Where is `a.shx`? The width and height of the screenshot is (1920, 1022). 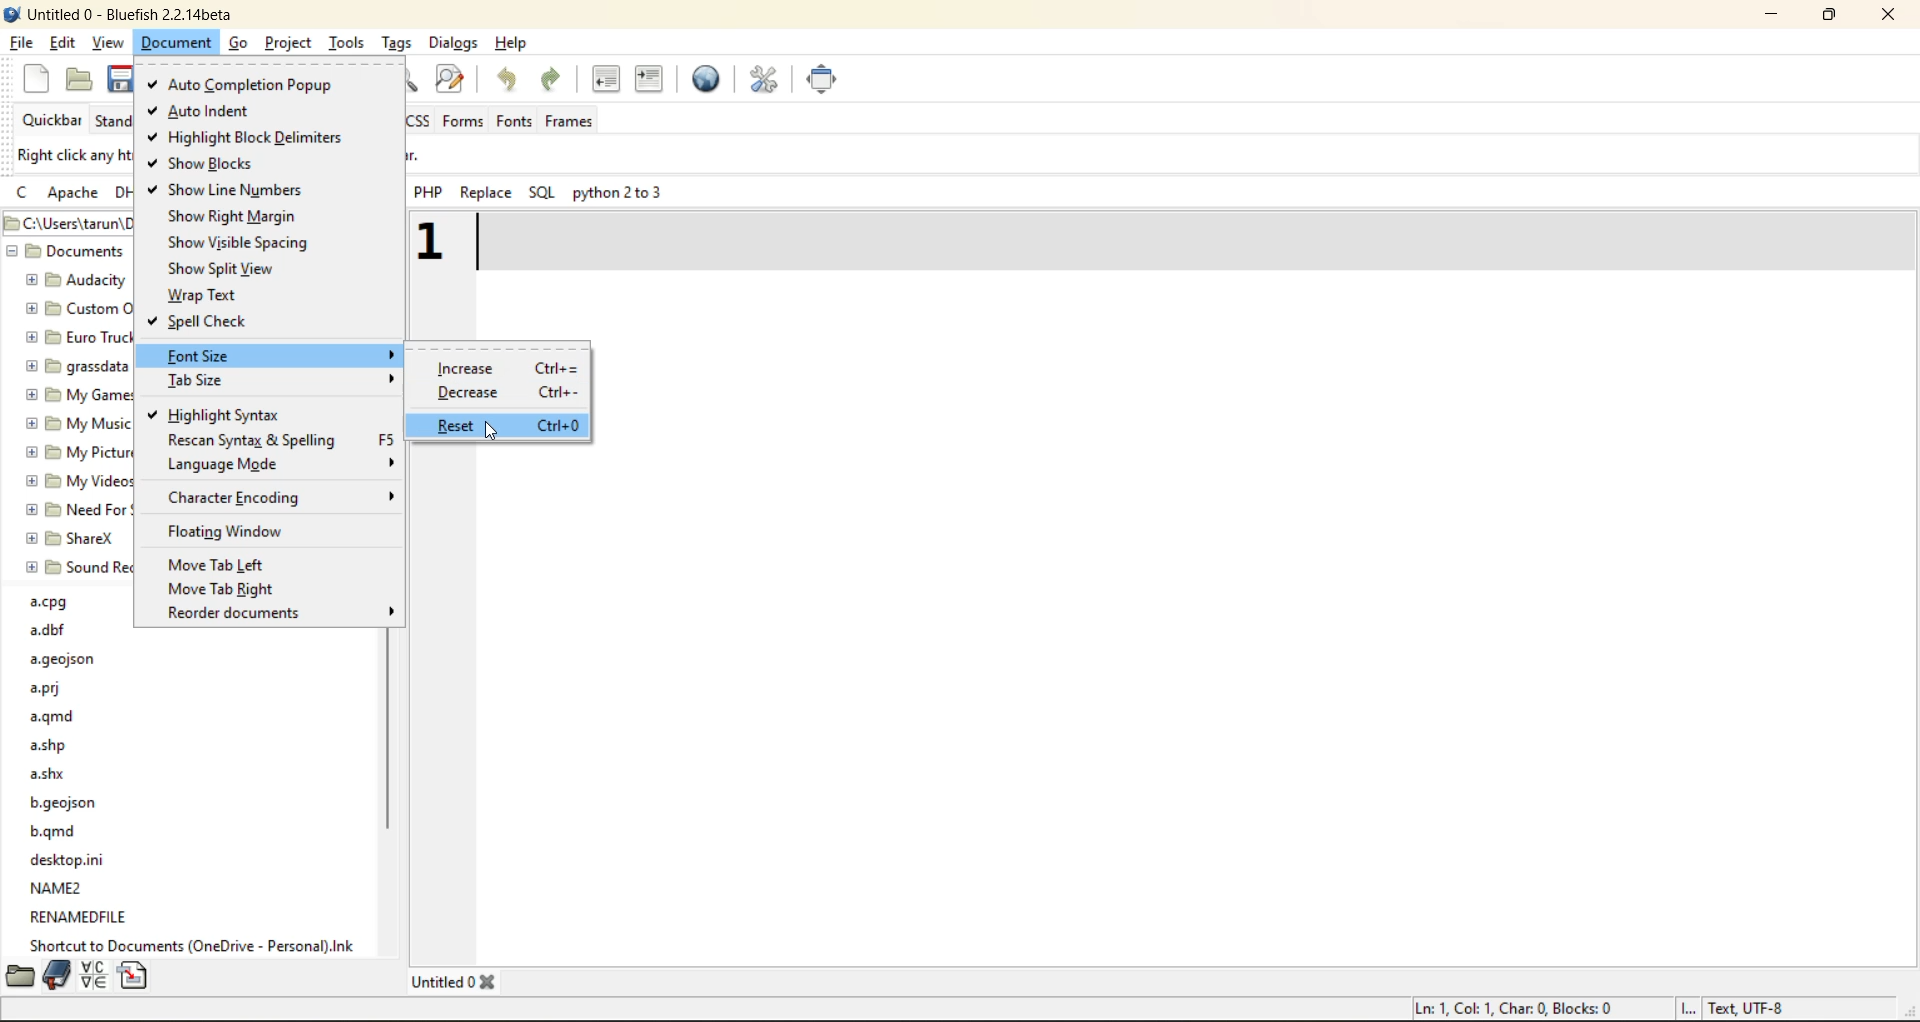 a.shx is located at coordinates (50, 772).